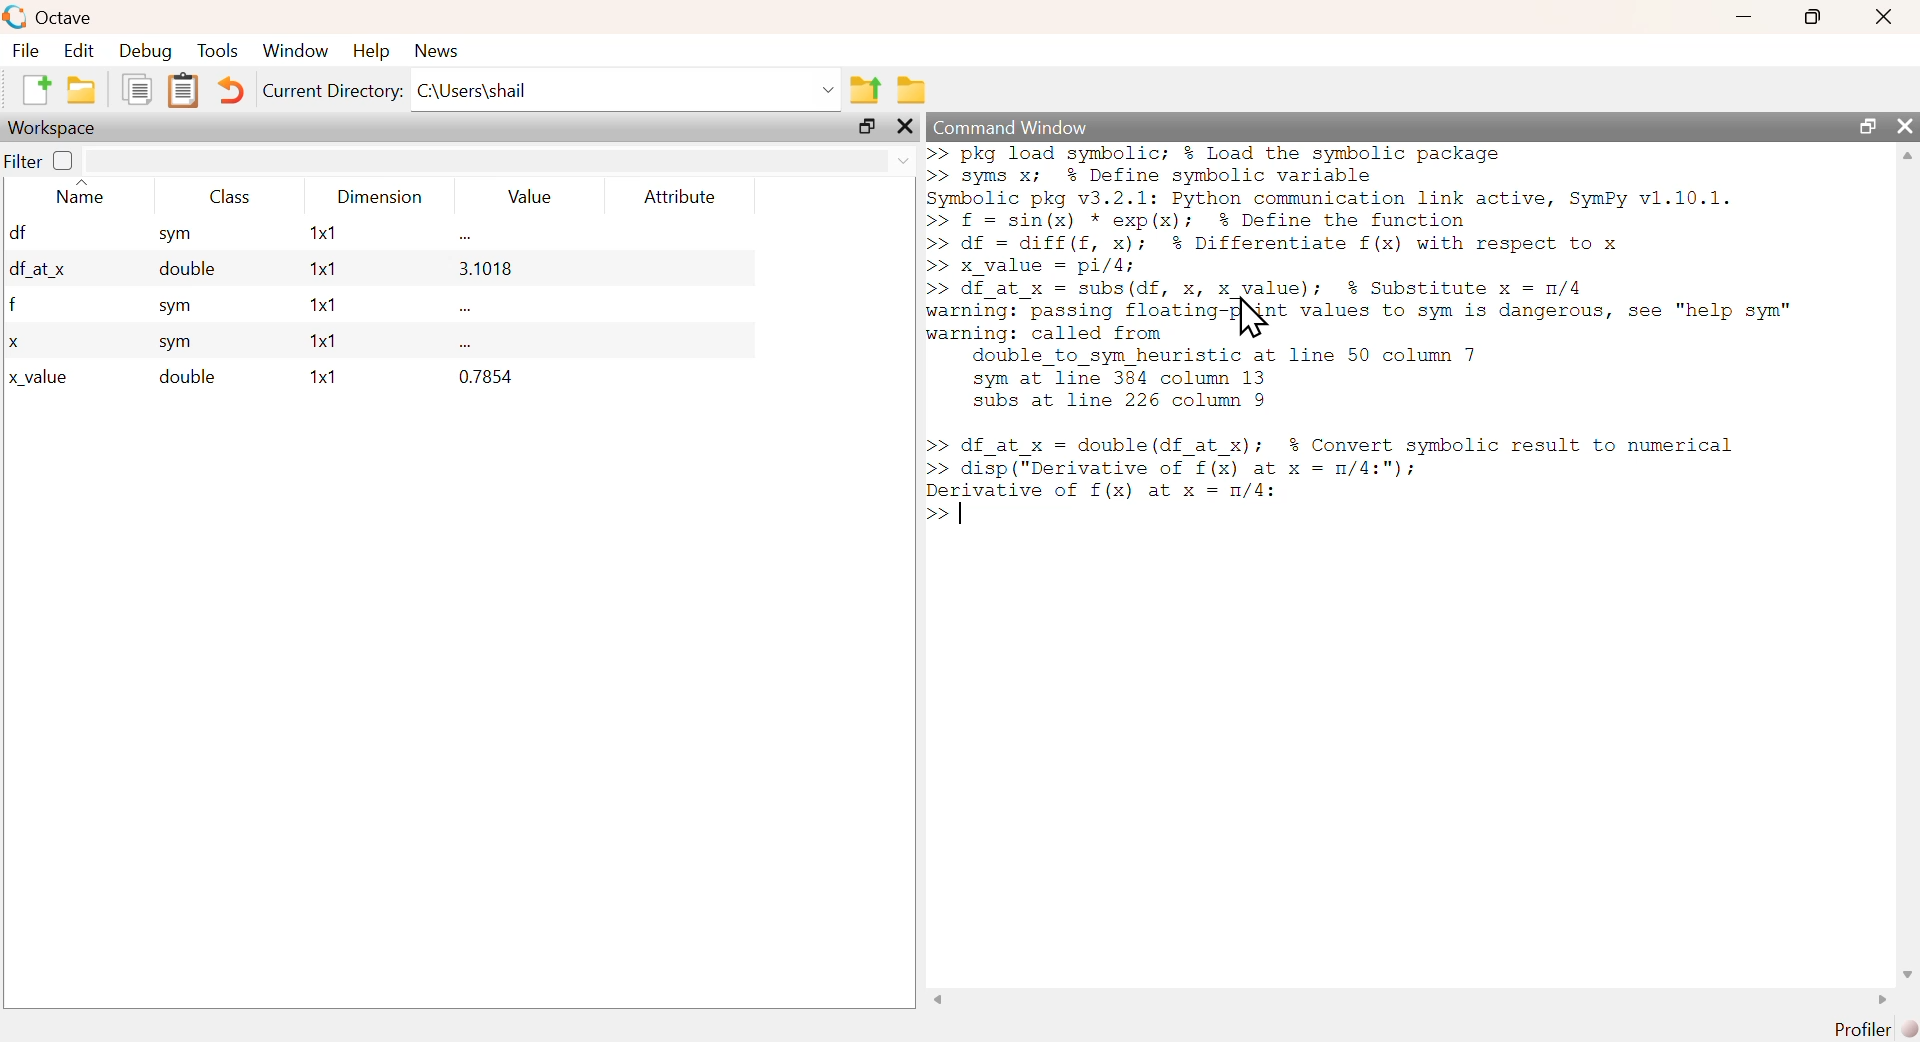 This screenshot has height=1042, width=1920. I want to click on Name, so click(80, 193).